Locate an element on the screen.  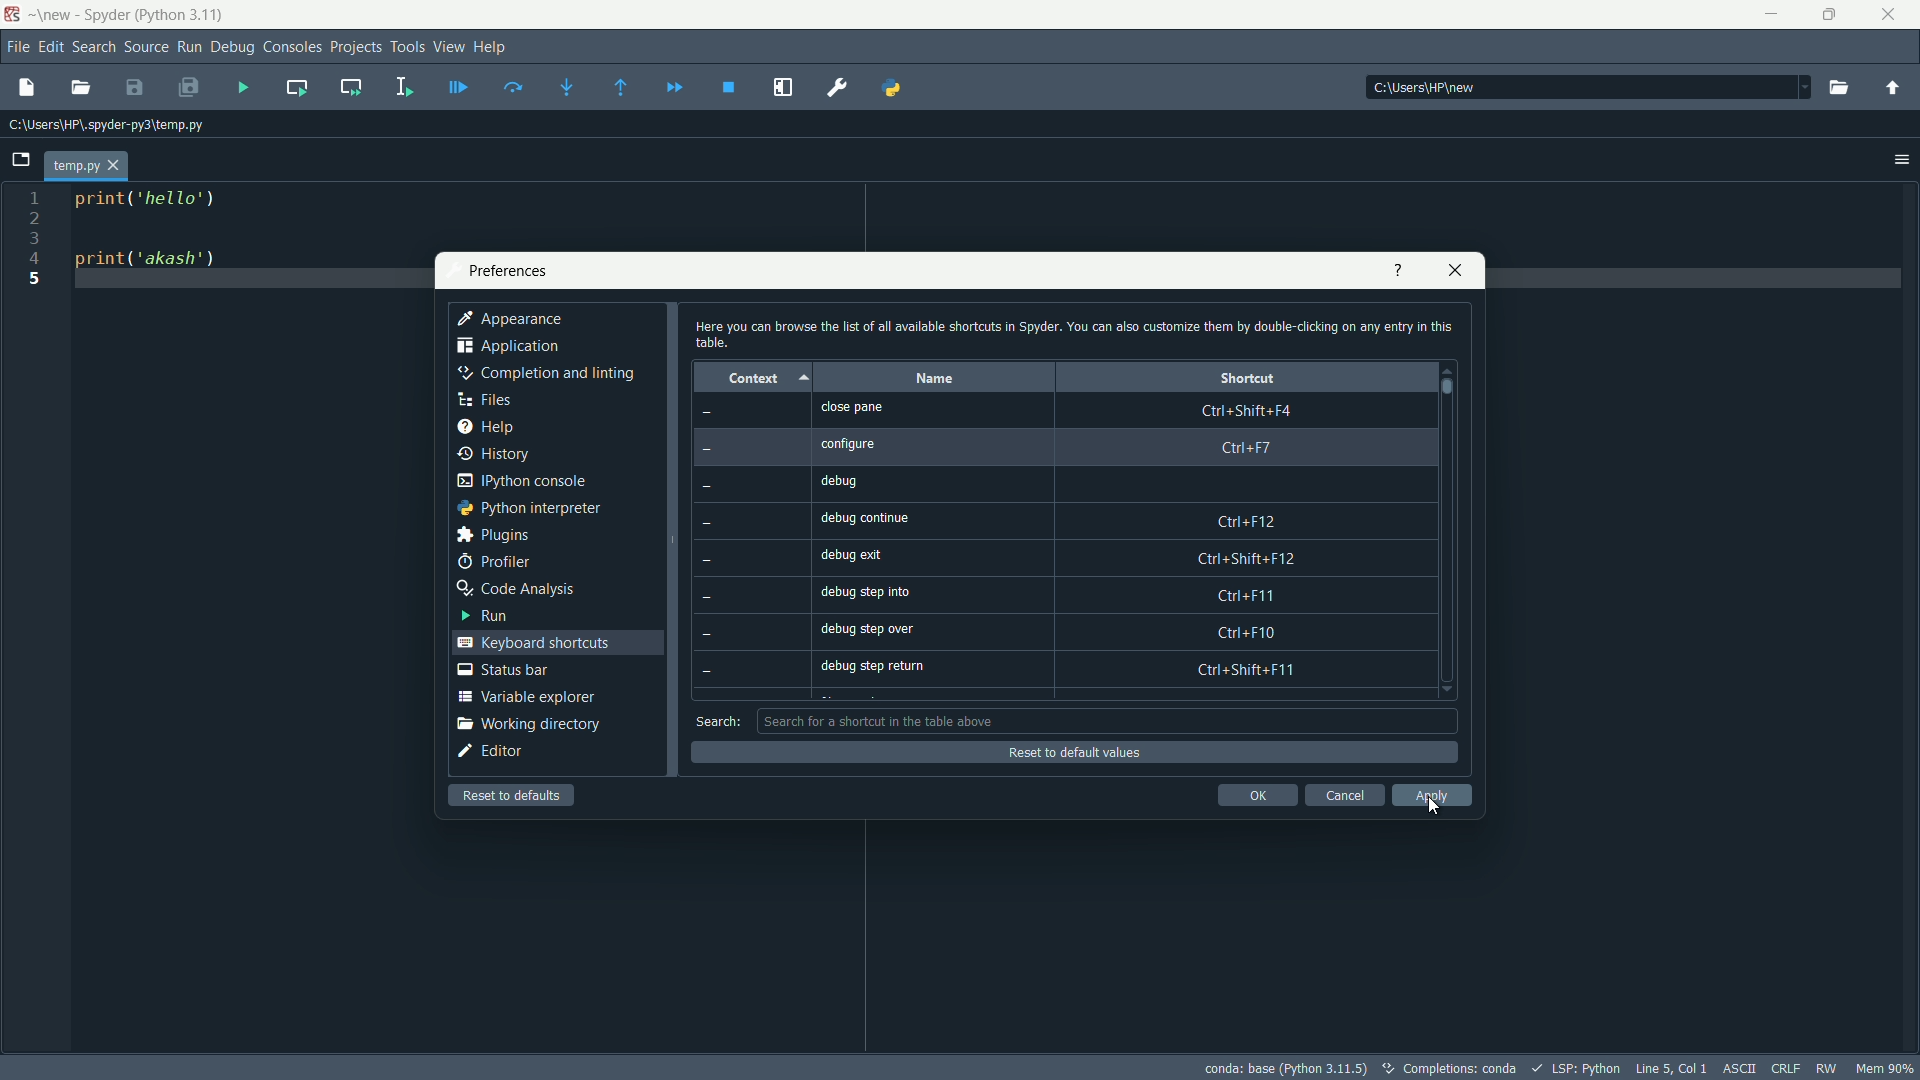
minimize is located at coordinates (1771, 15).